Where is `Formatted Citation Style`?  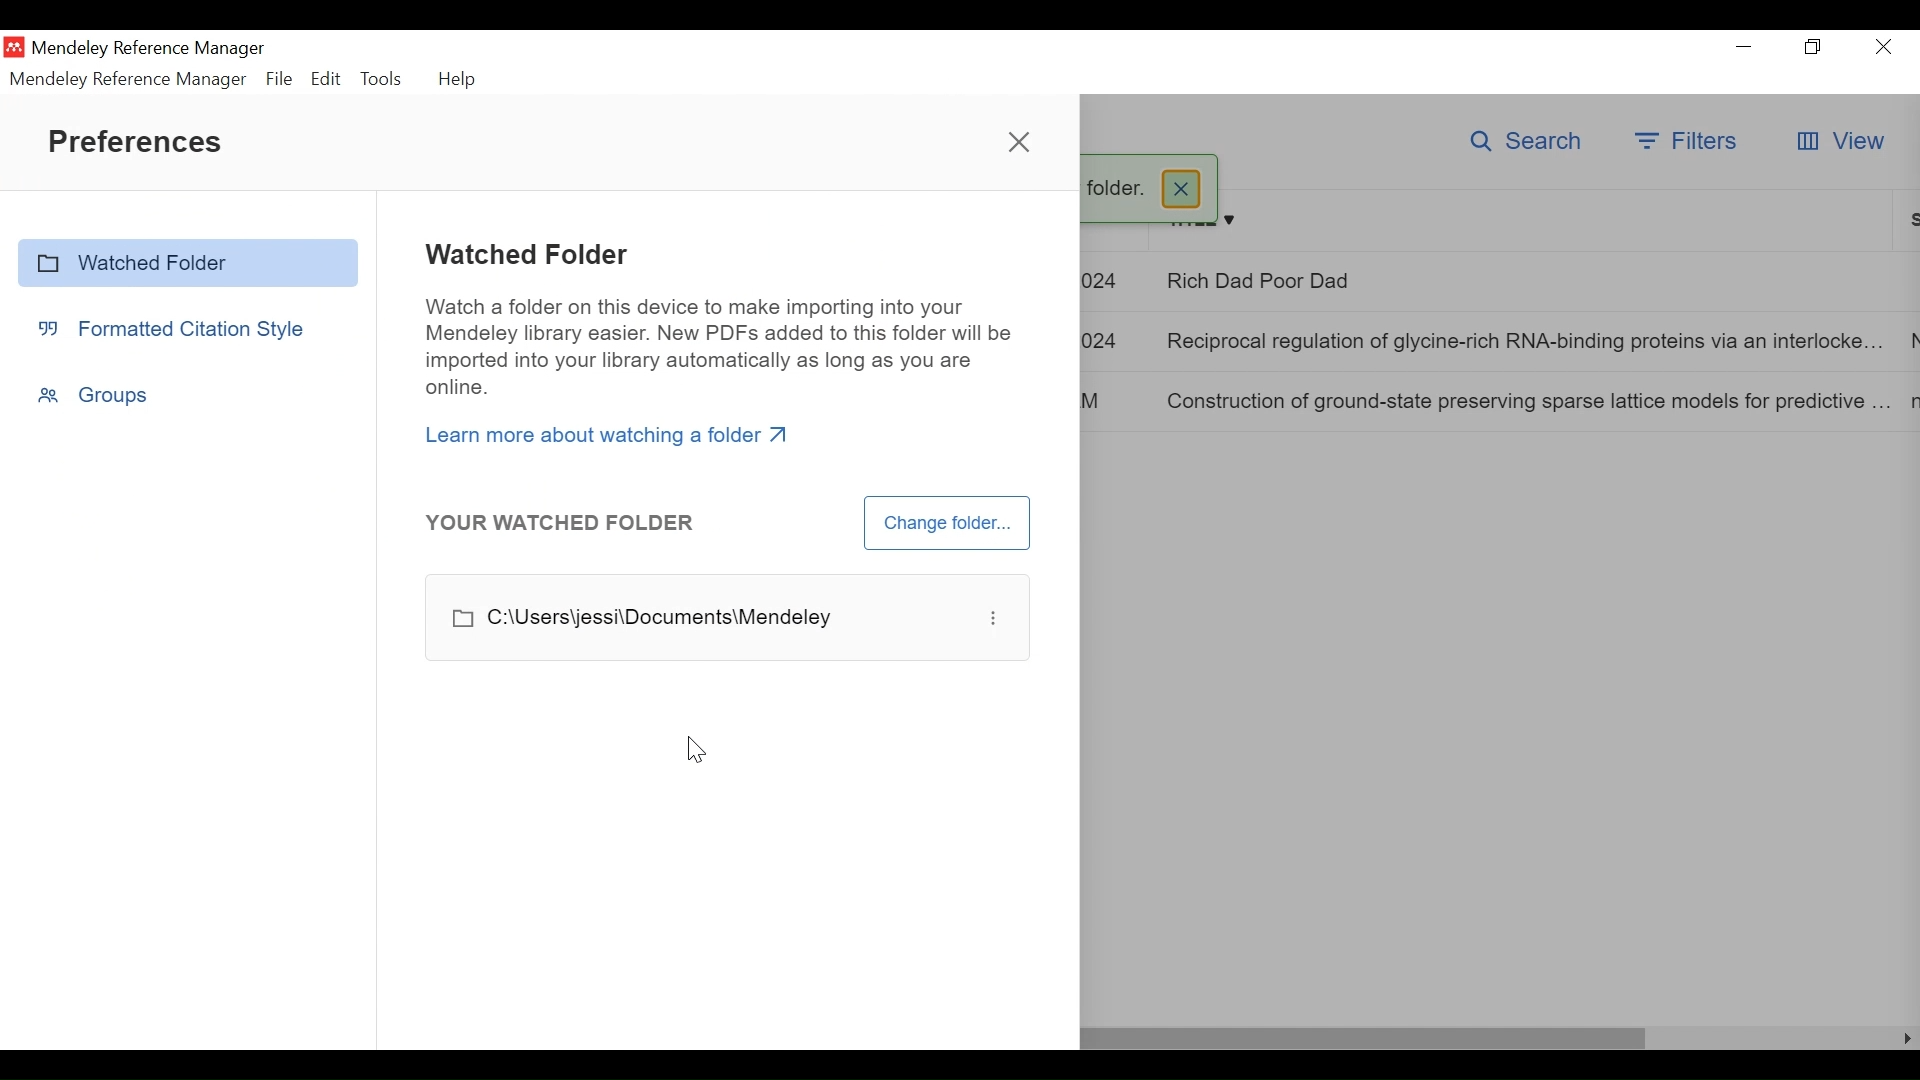 Formatted Citation Style is located at coordinates (171, 329).